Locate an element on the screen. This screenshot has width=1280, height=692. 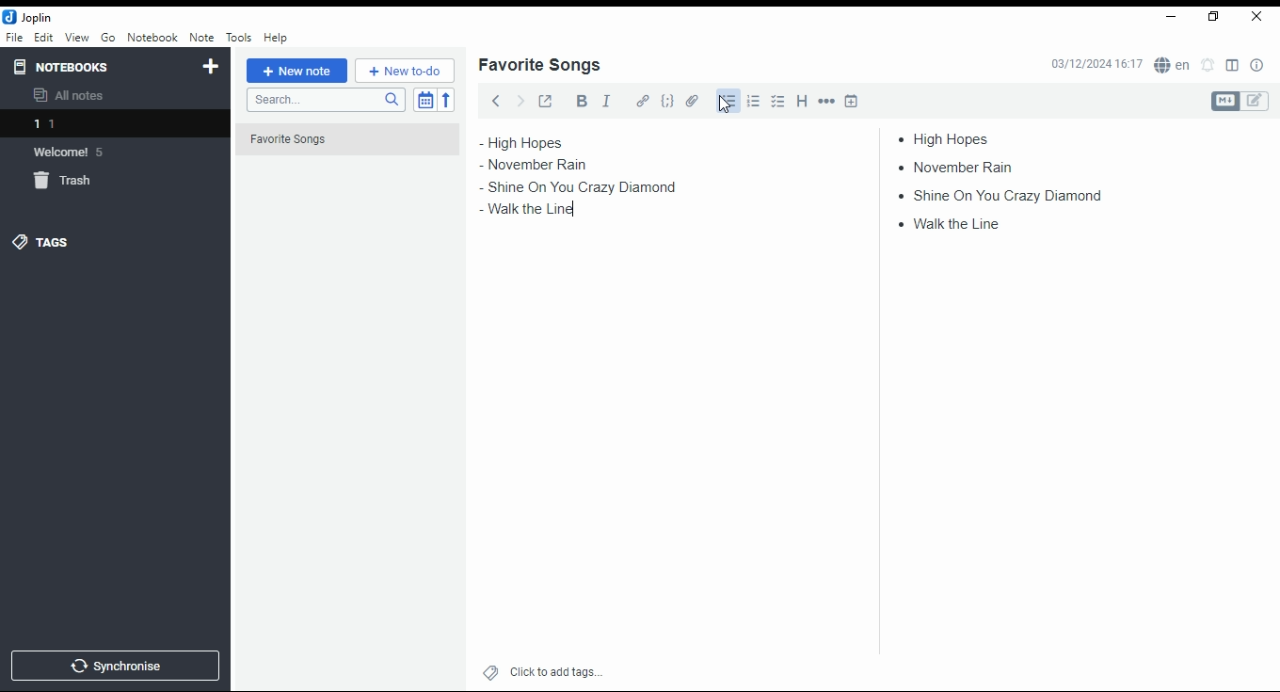
restore is located at coordinates (1216, 17).